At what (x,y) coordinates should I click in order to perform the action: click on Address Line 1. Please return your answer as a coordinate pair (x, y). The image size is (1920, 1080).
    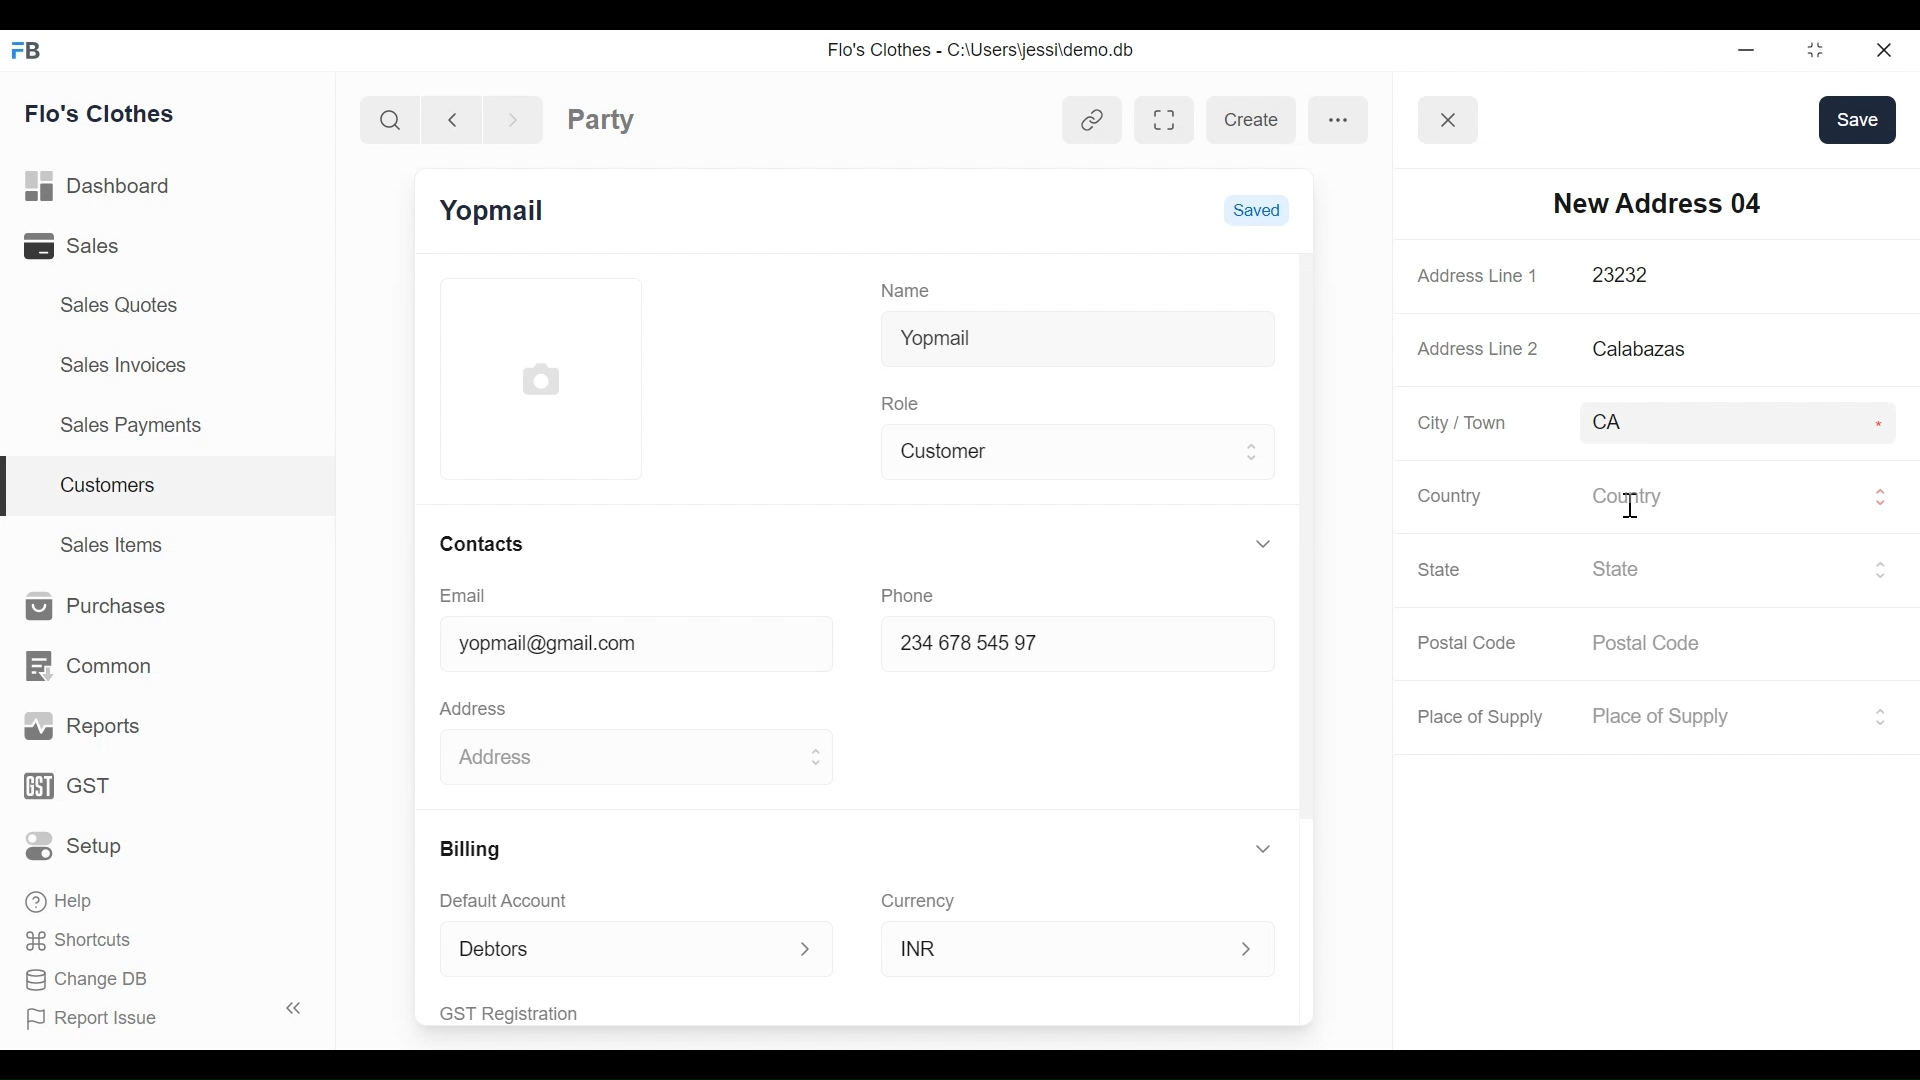
    Looking at the image, I should click on (1480, 275).